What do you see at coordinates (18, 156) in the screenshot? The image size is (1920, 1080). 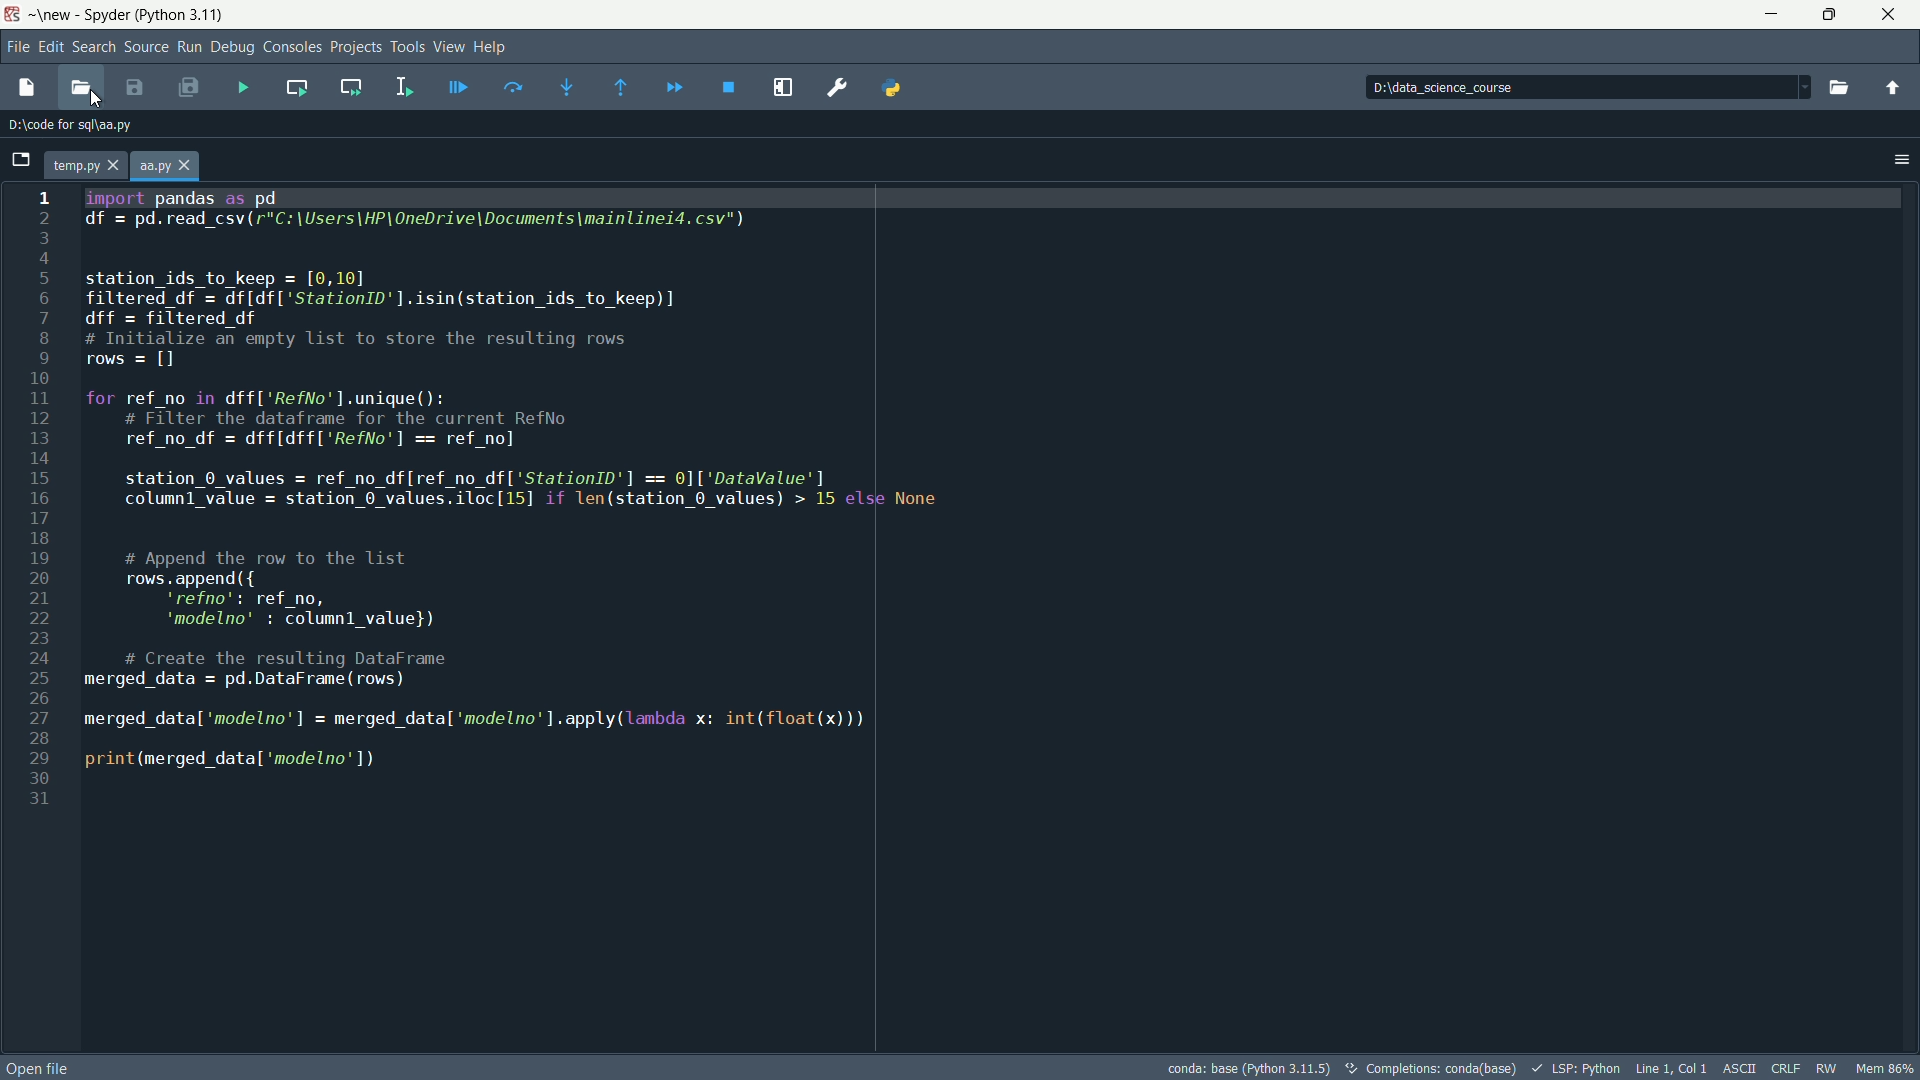 I see `browse tabs` at bounding box center [18, 156].